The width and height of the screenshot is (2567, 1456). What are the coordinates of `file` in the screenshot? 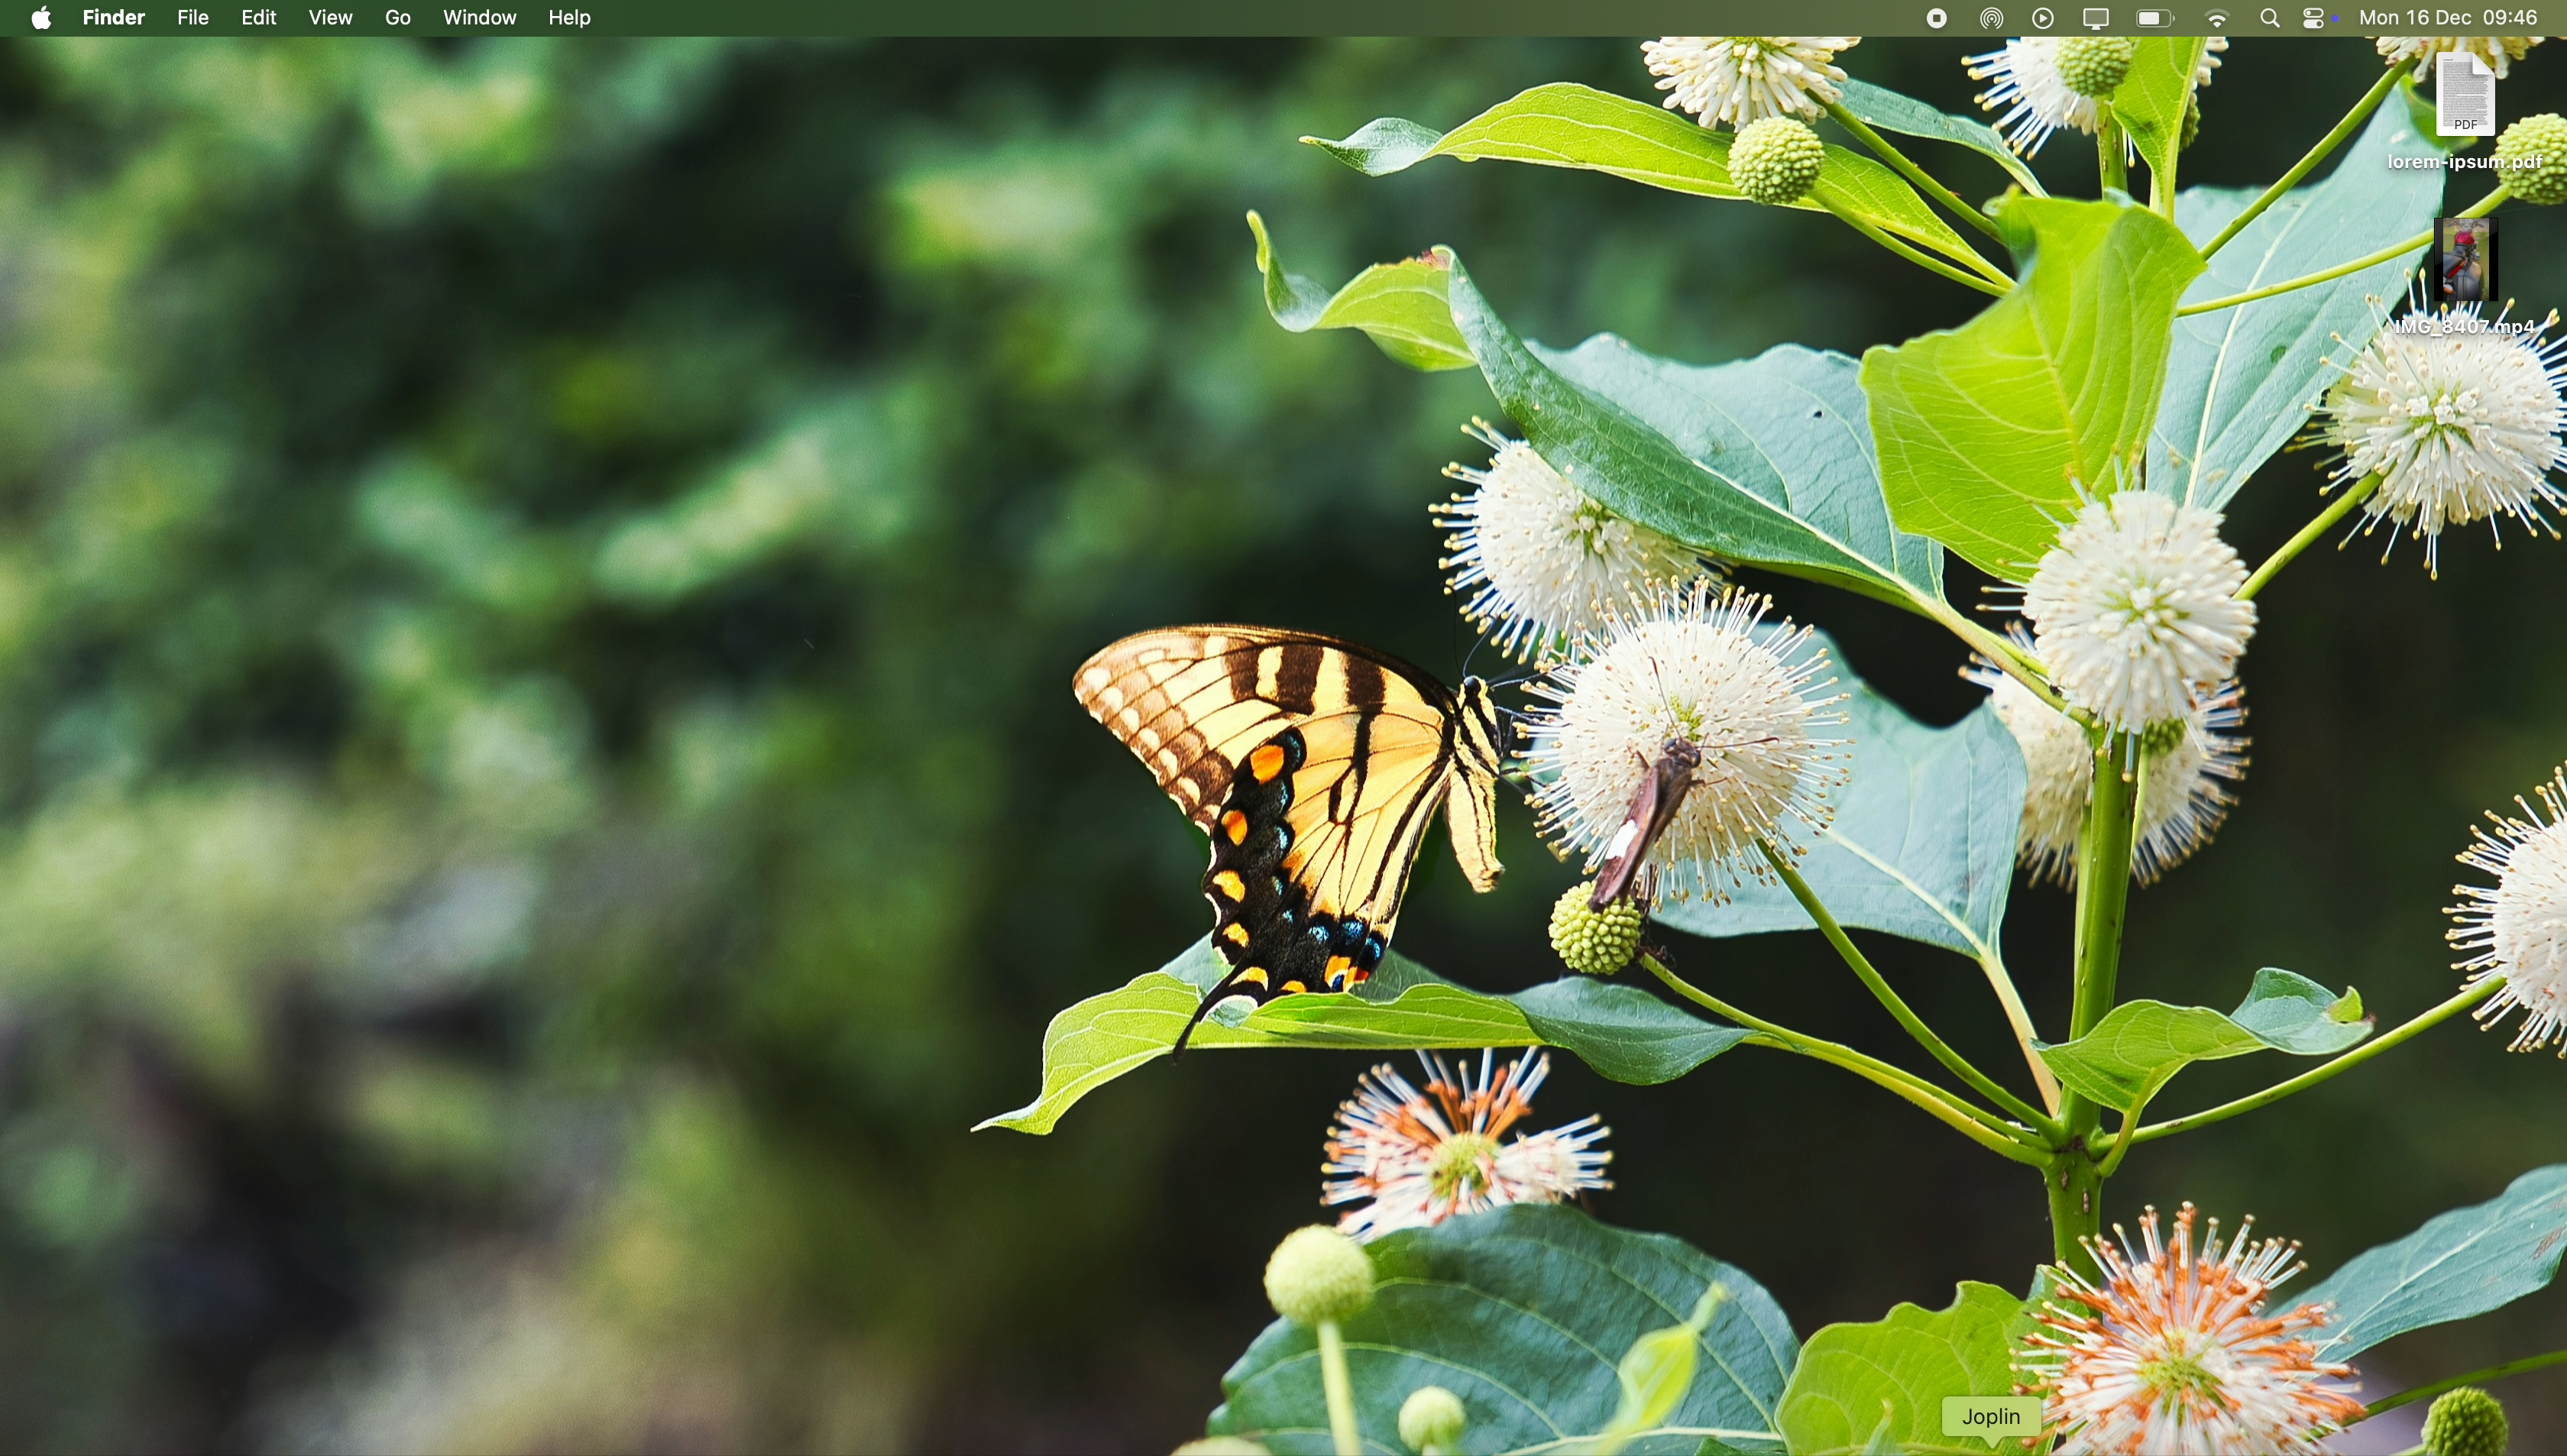 It's located at (2471, 110).